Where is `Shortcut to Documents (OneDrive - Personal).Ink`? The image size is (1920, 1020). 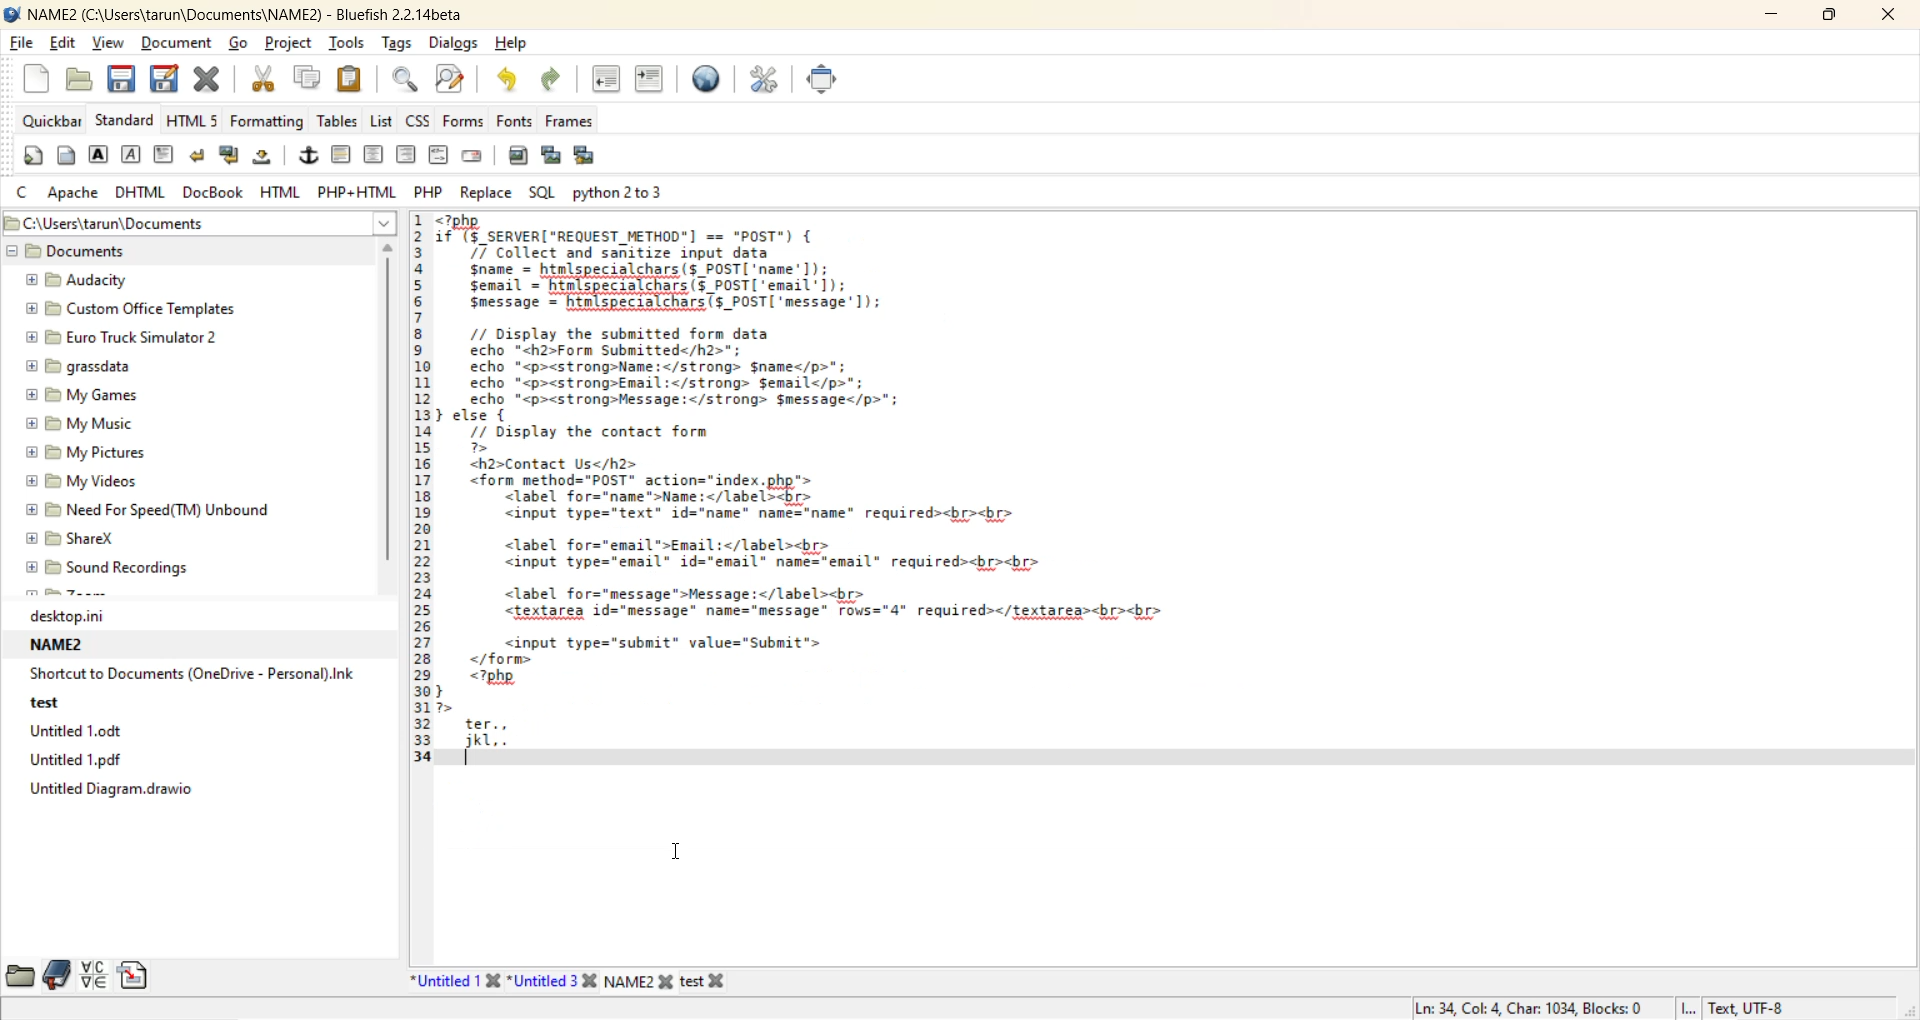
Shortcut to Documents (OneDrive - Personal).Ink is located at coordinates (195, 673).